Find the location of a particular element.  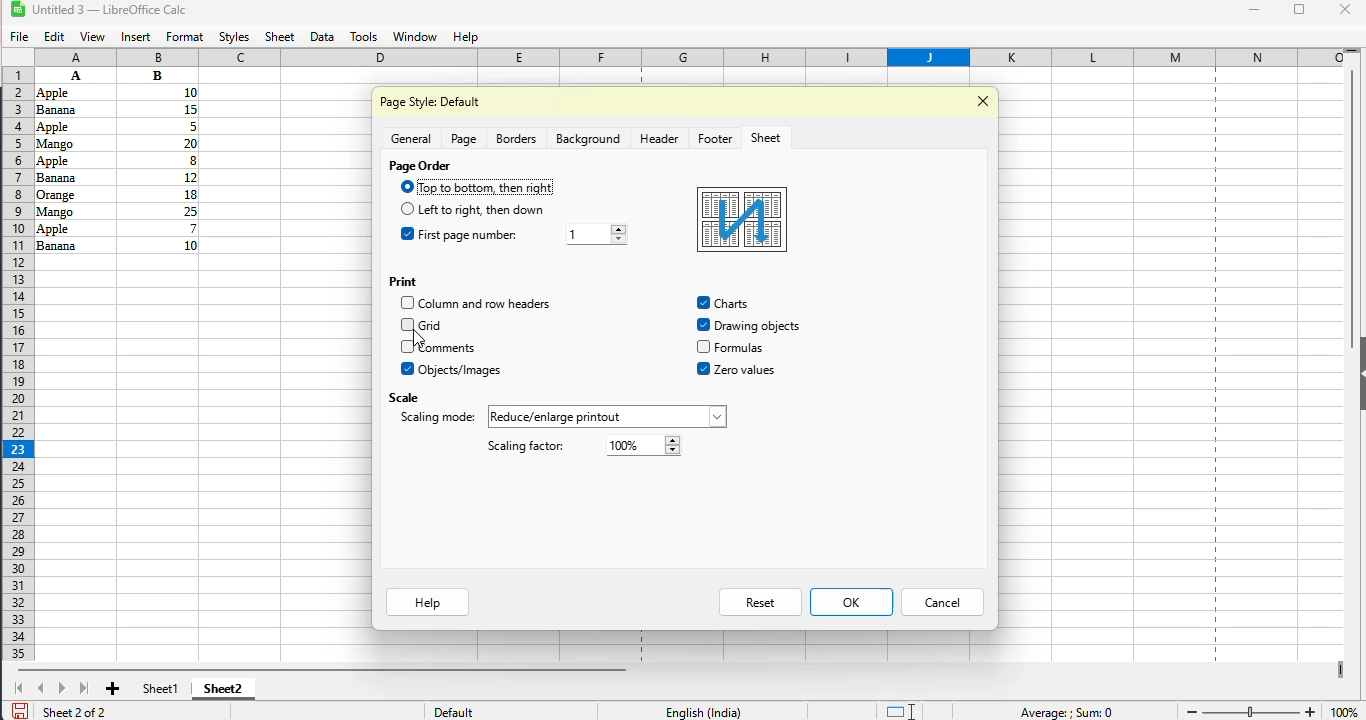

data is located at coordinates (322, 38).